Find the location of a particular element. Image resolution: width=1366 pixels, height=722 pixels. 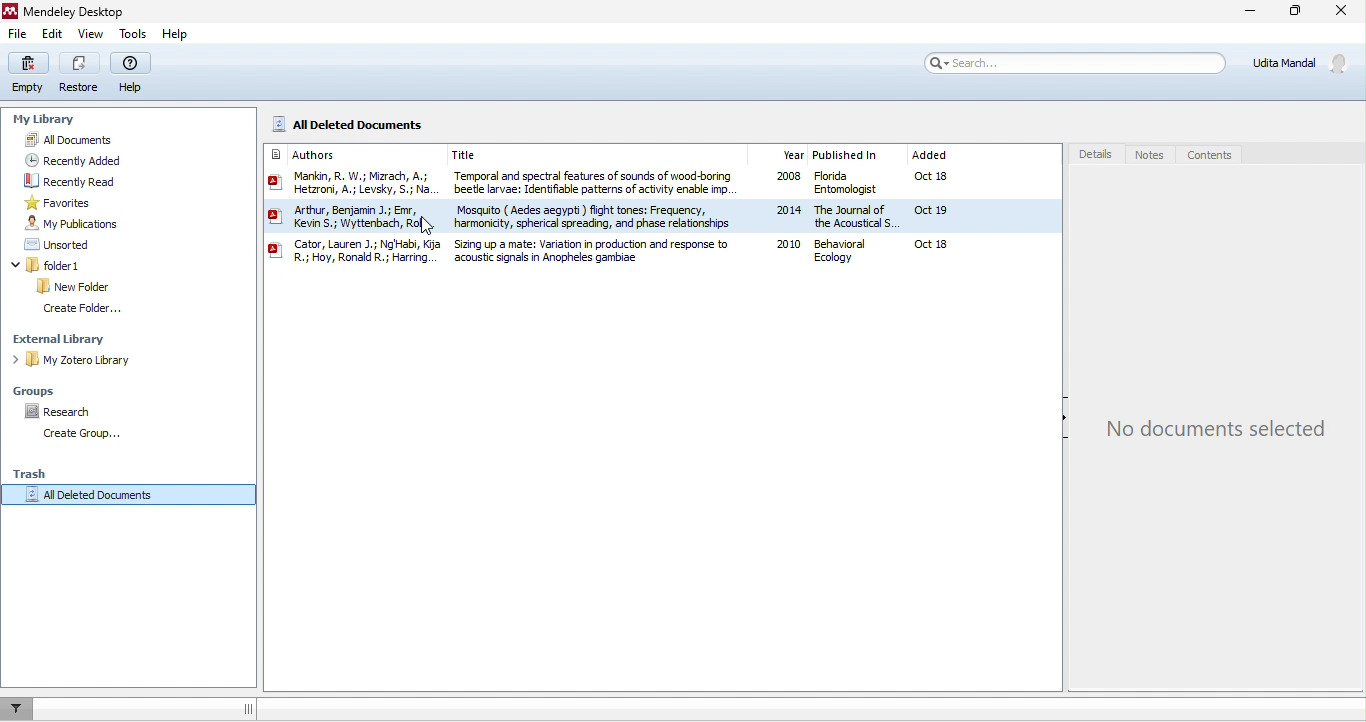

published in is located at coordinates (847, 153).